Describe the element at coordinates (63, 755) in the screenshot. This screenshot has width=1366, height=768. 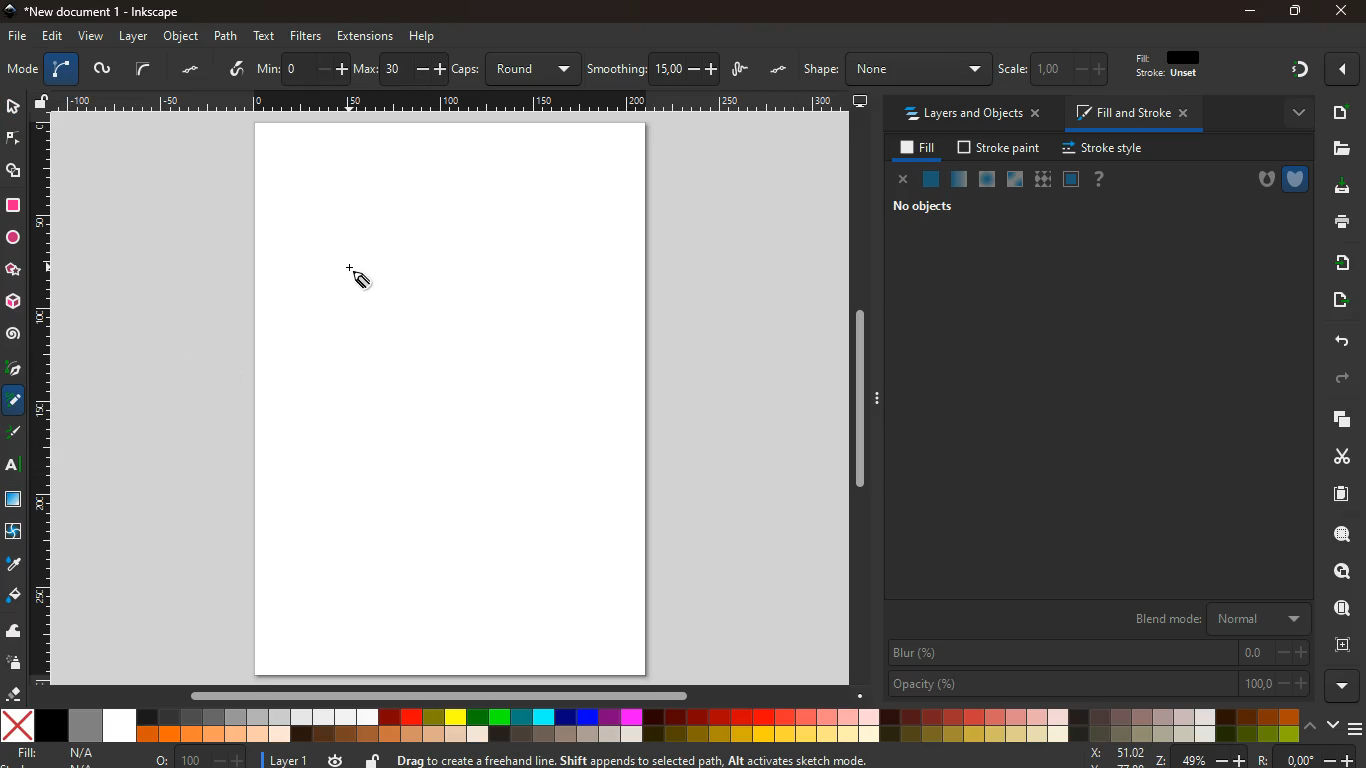
I see `fill` at that location.